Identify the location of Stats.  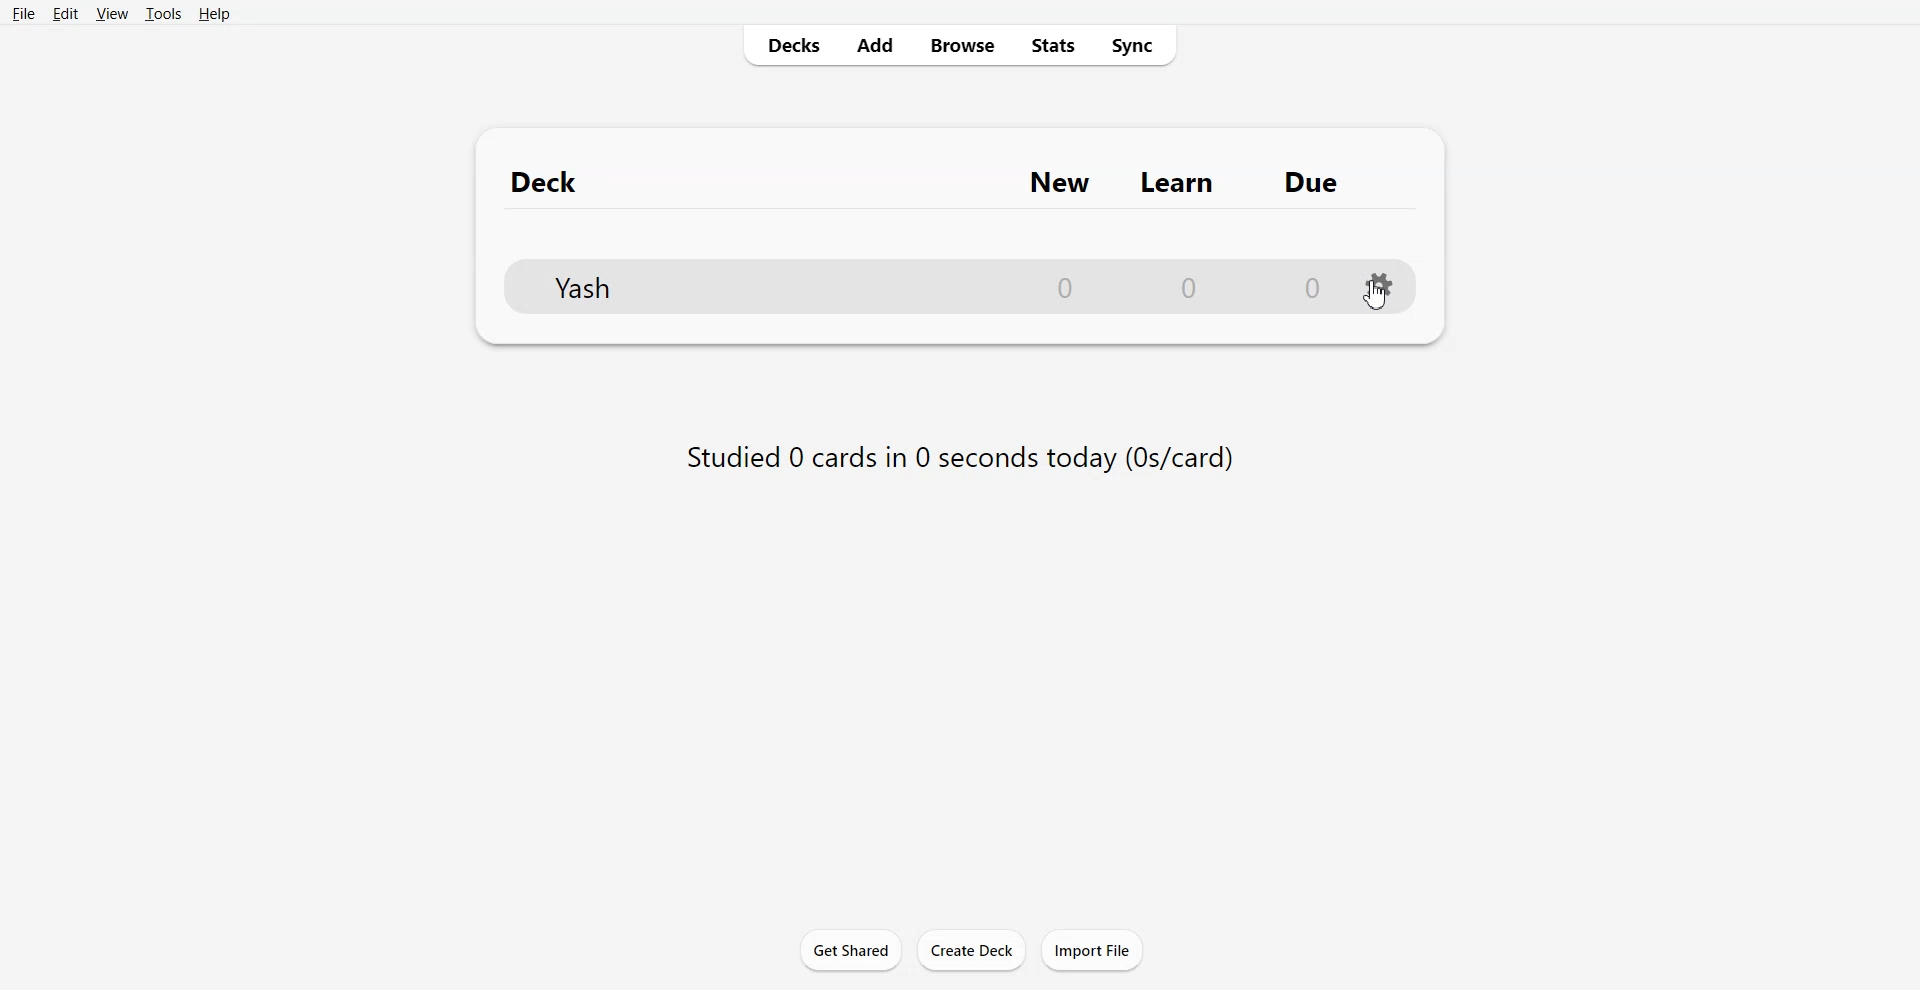
(1050, 45).